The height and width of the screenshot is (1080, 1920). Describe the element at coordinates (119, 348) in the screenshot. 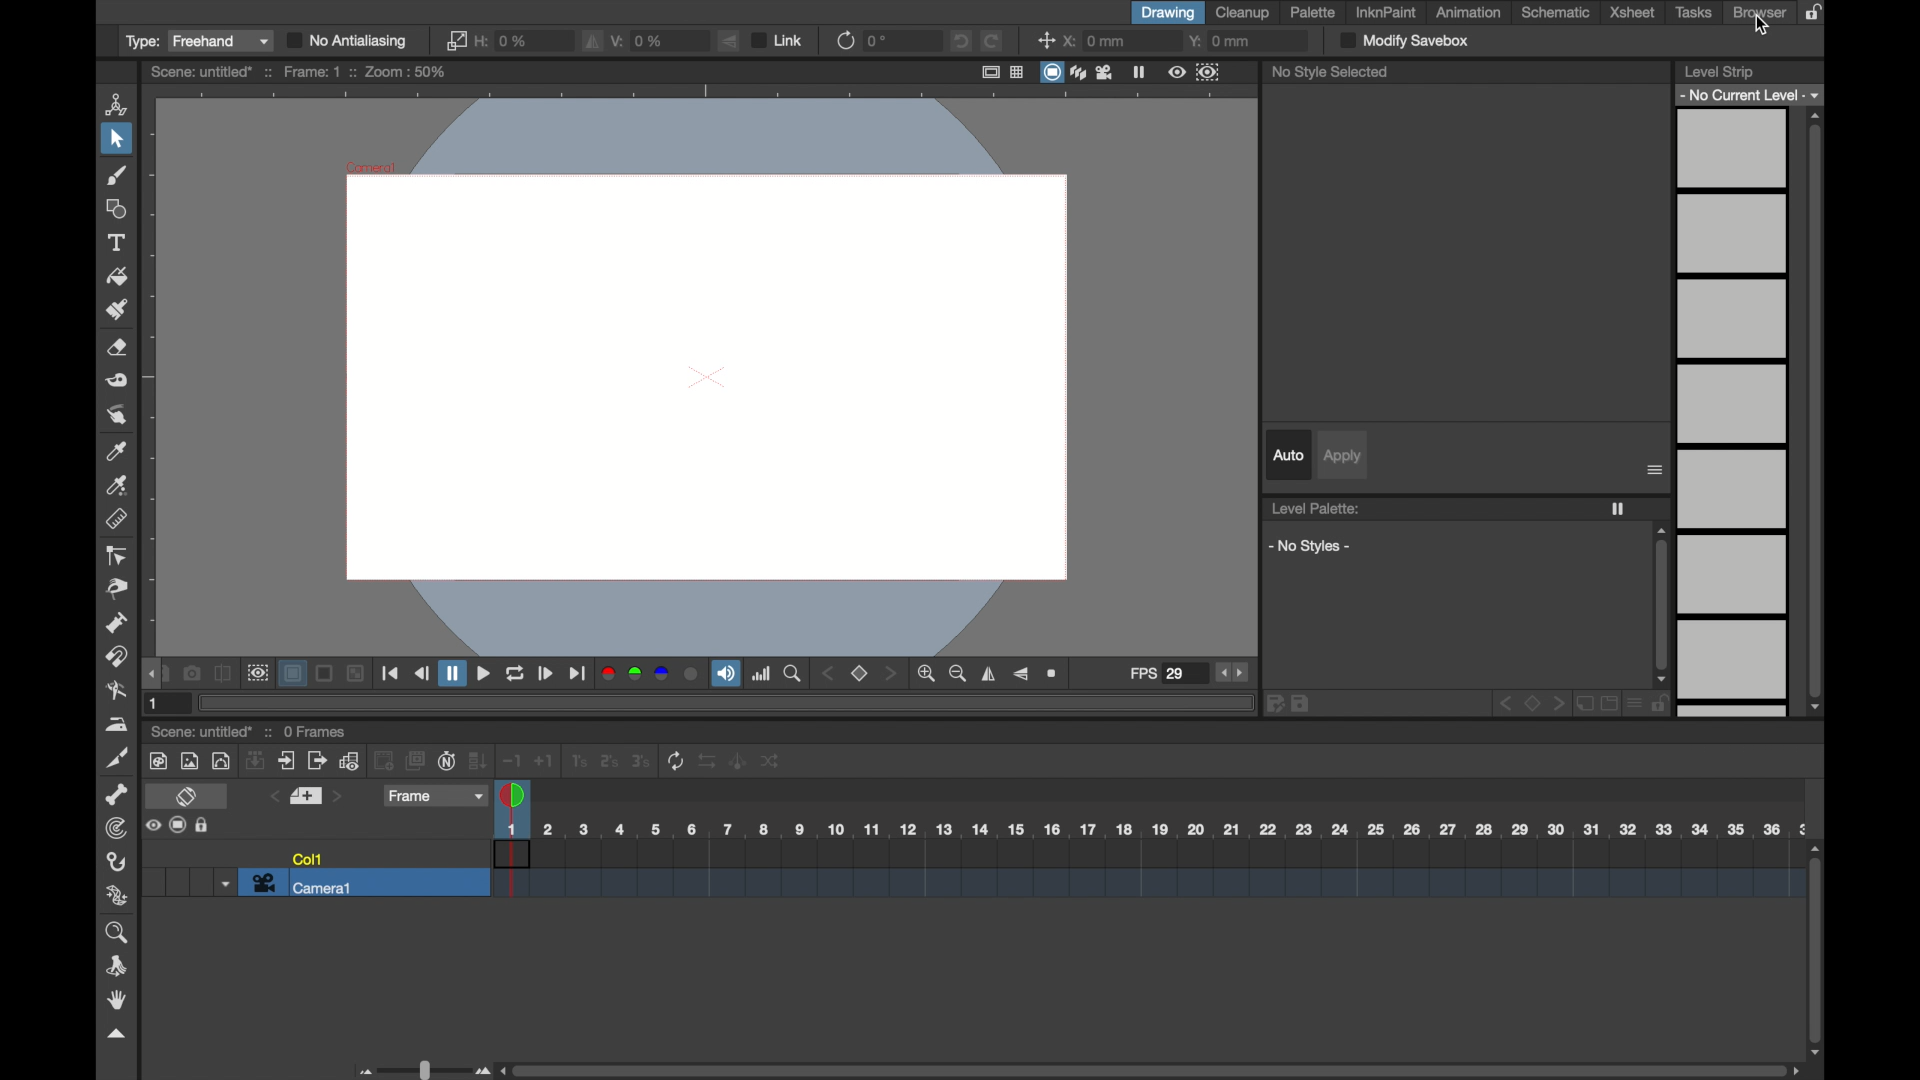

I see `eraser tool` at that location.